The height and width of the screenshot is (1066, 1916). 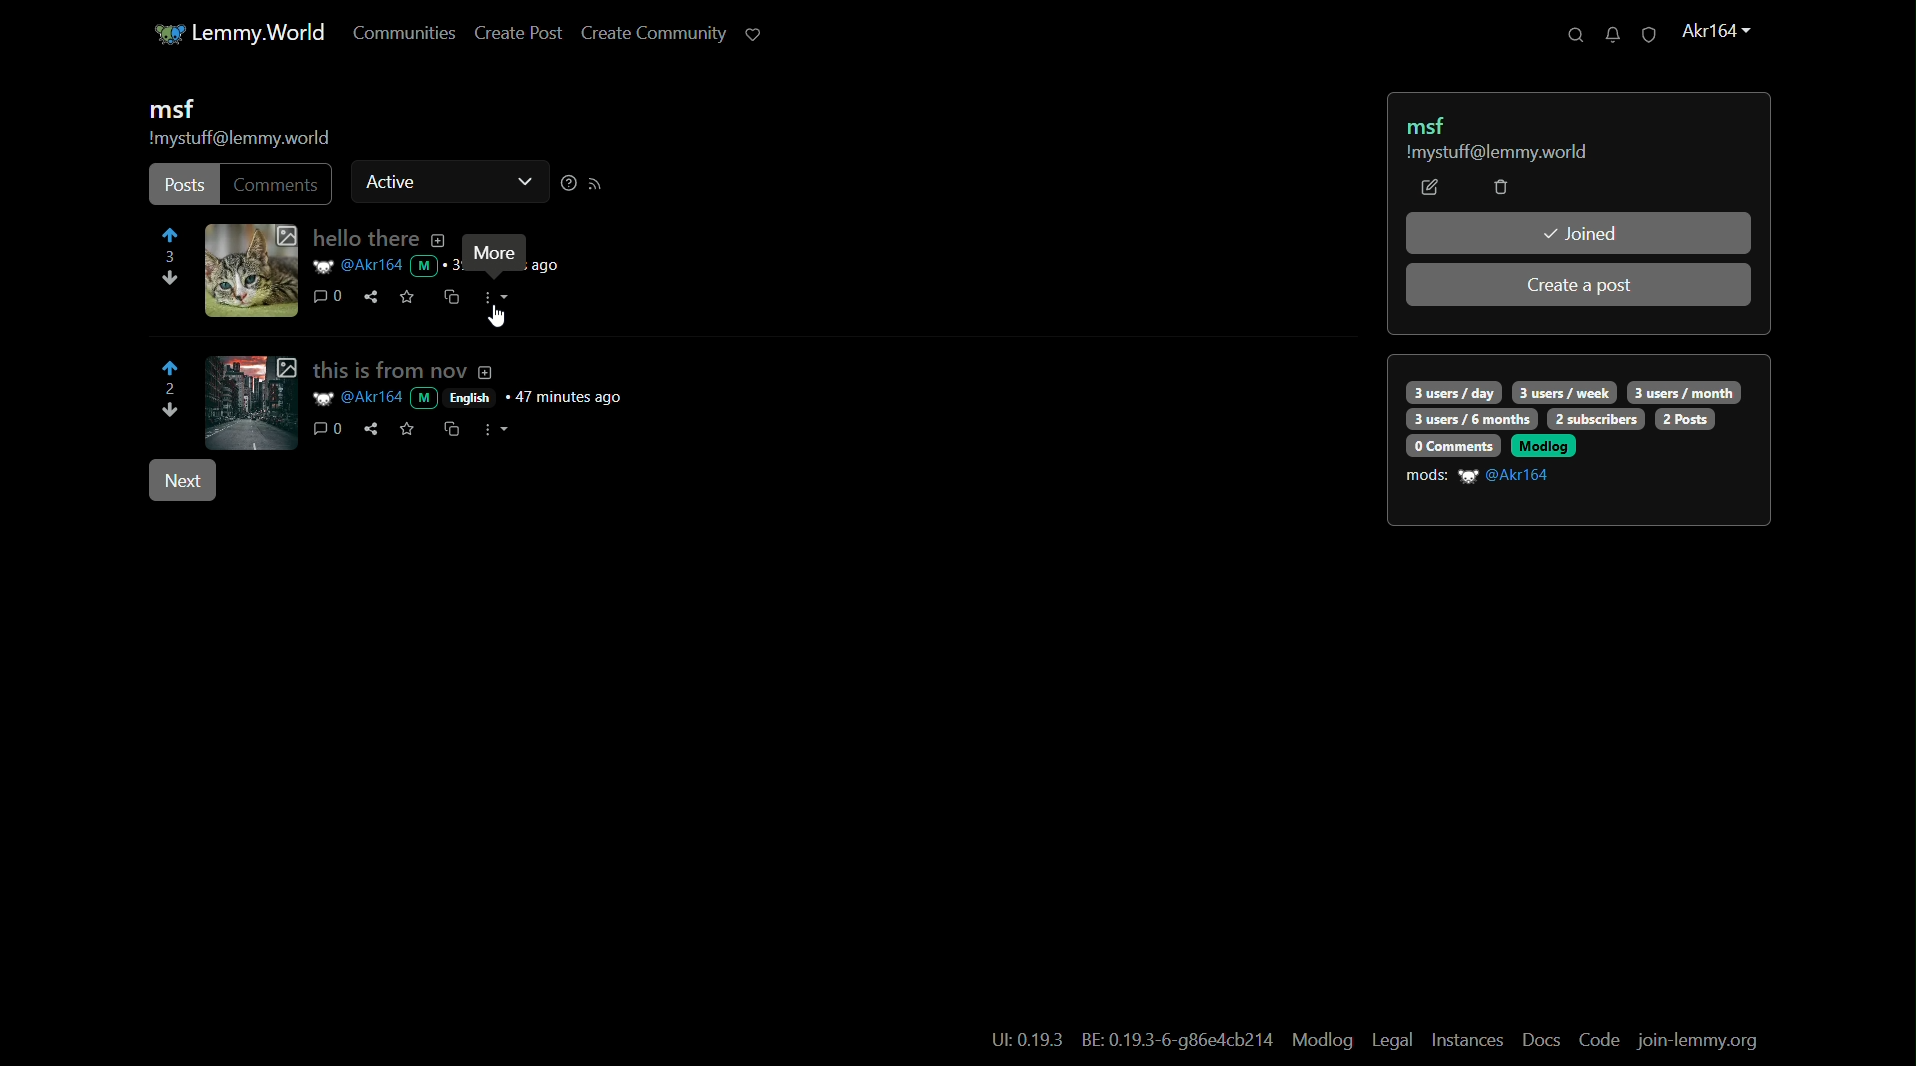 What do you see at coordinates (1566, 391) in the screenshot?
I see `3 users per week` at bounding box center [1566, 391].